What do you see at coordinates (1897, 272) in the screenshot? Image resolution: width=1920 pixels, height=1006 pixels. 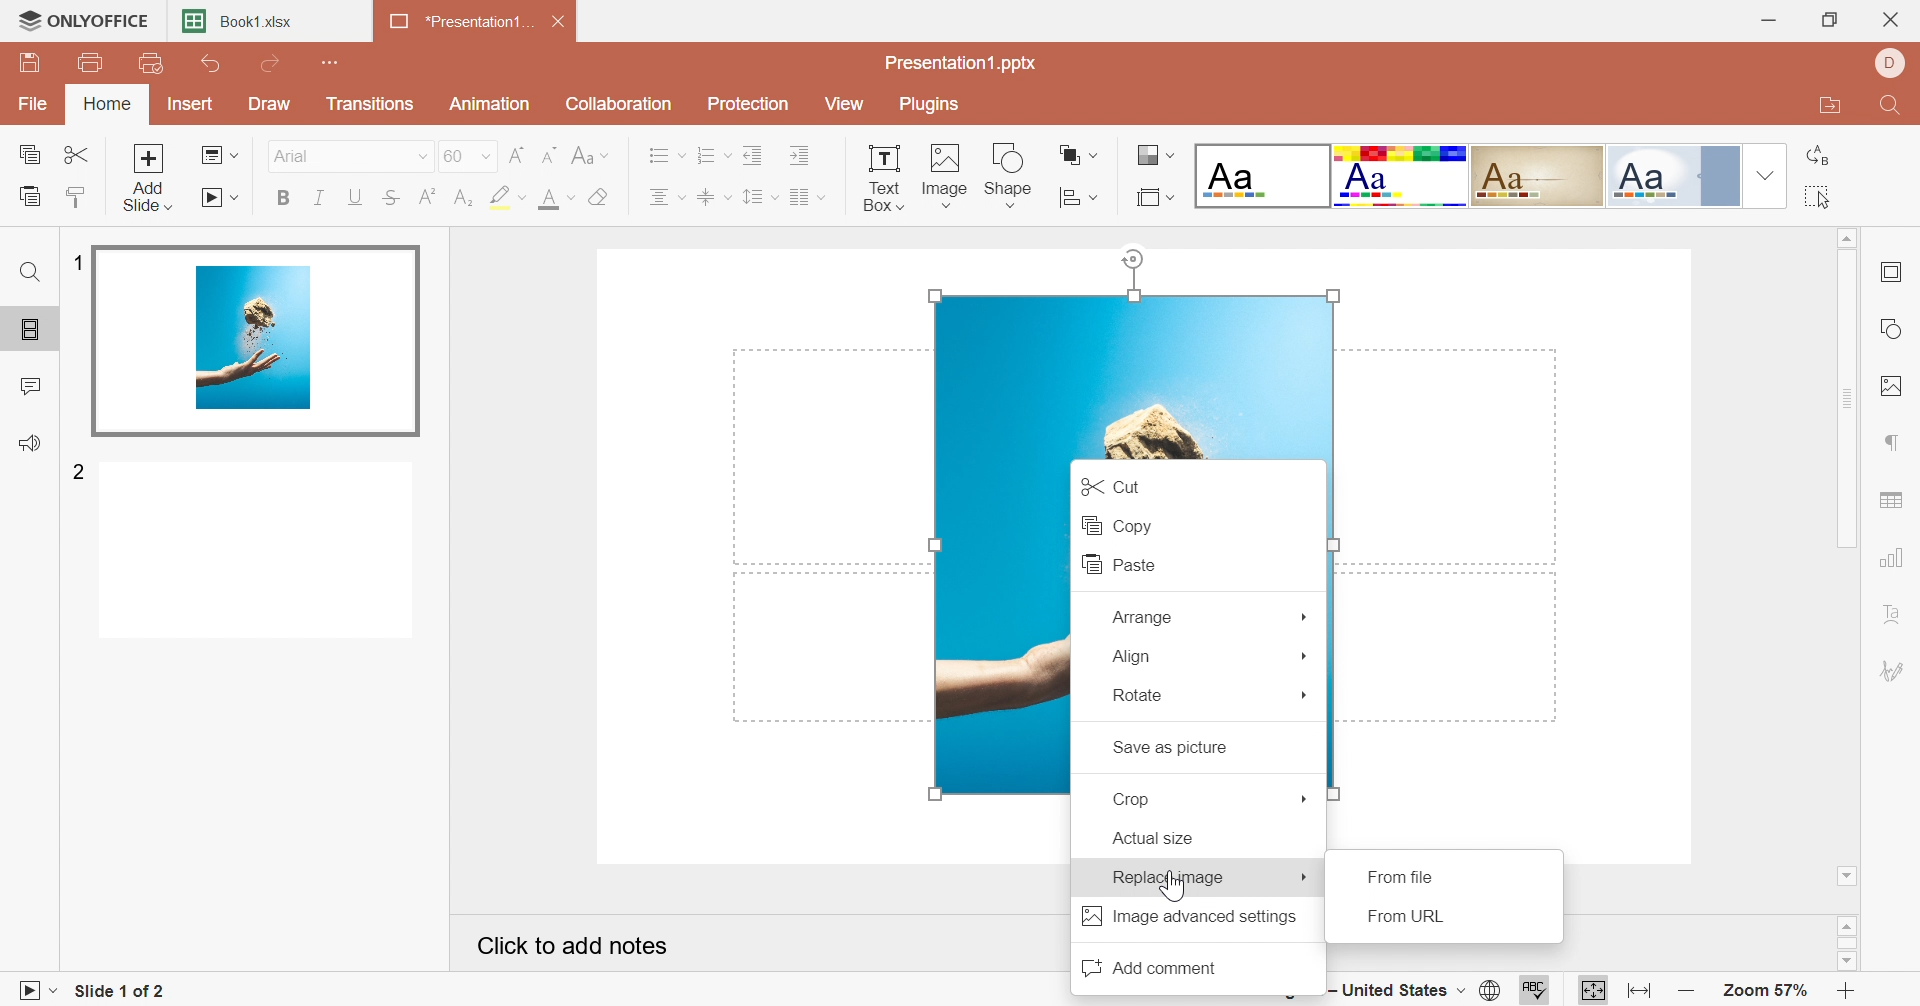 I see `slide settings` at bounding box center [1897, 272].